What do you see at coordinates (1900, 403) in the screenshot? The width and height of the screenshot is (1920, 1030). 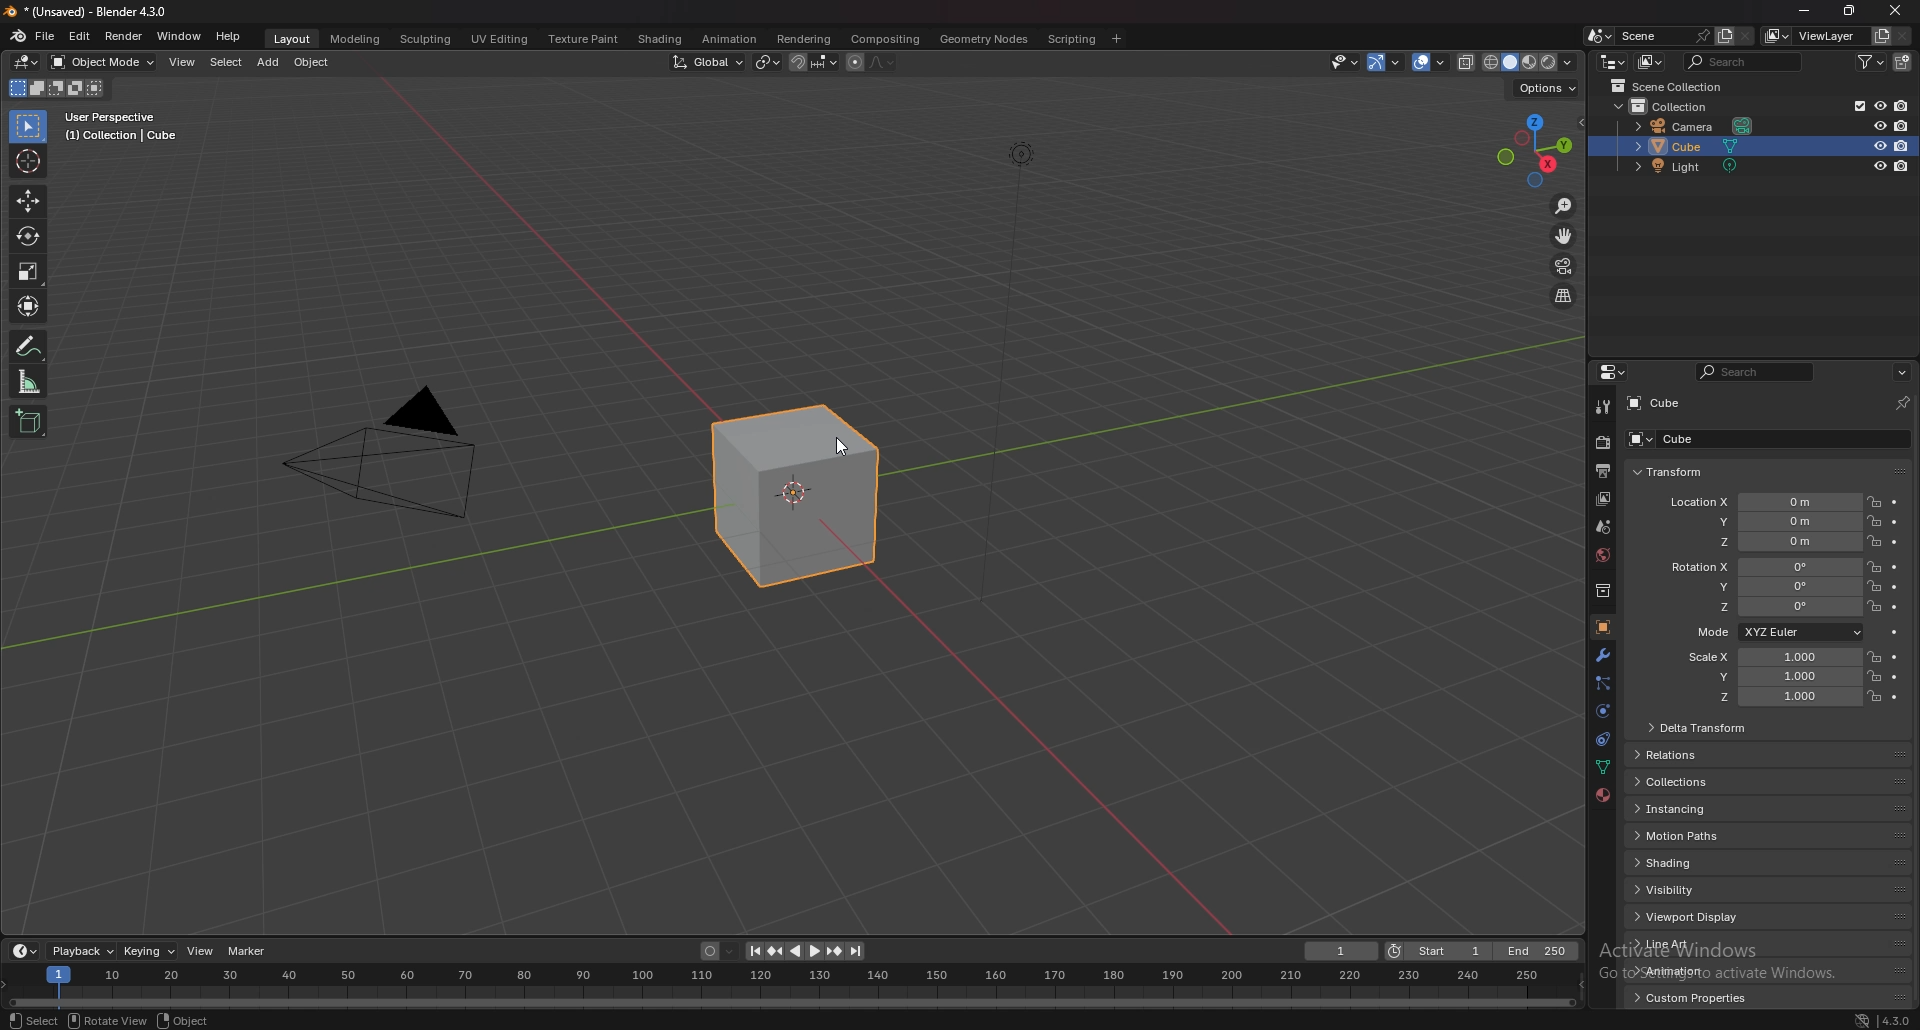 I see `pin` at bounding box center [1900, 403].